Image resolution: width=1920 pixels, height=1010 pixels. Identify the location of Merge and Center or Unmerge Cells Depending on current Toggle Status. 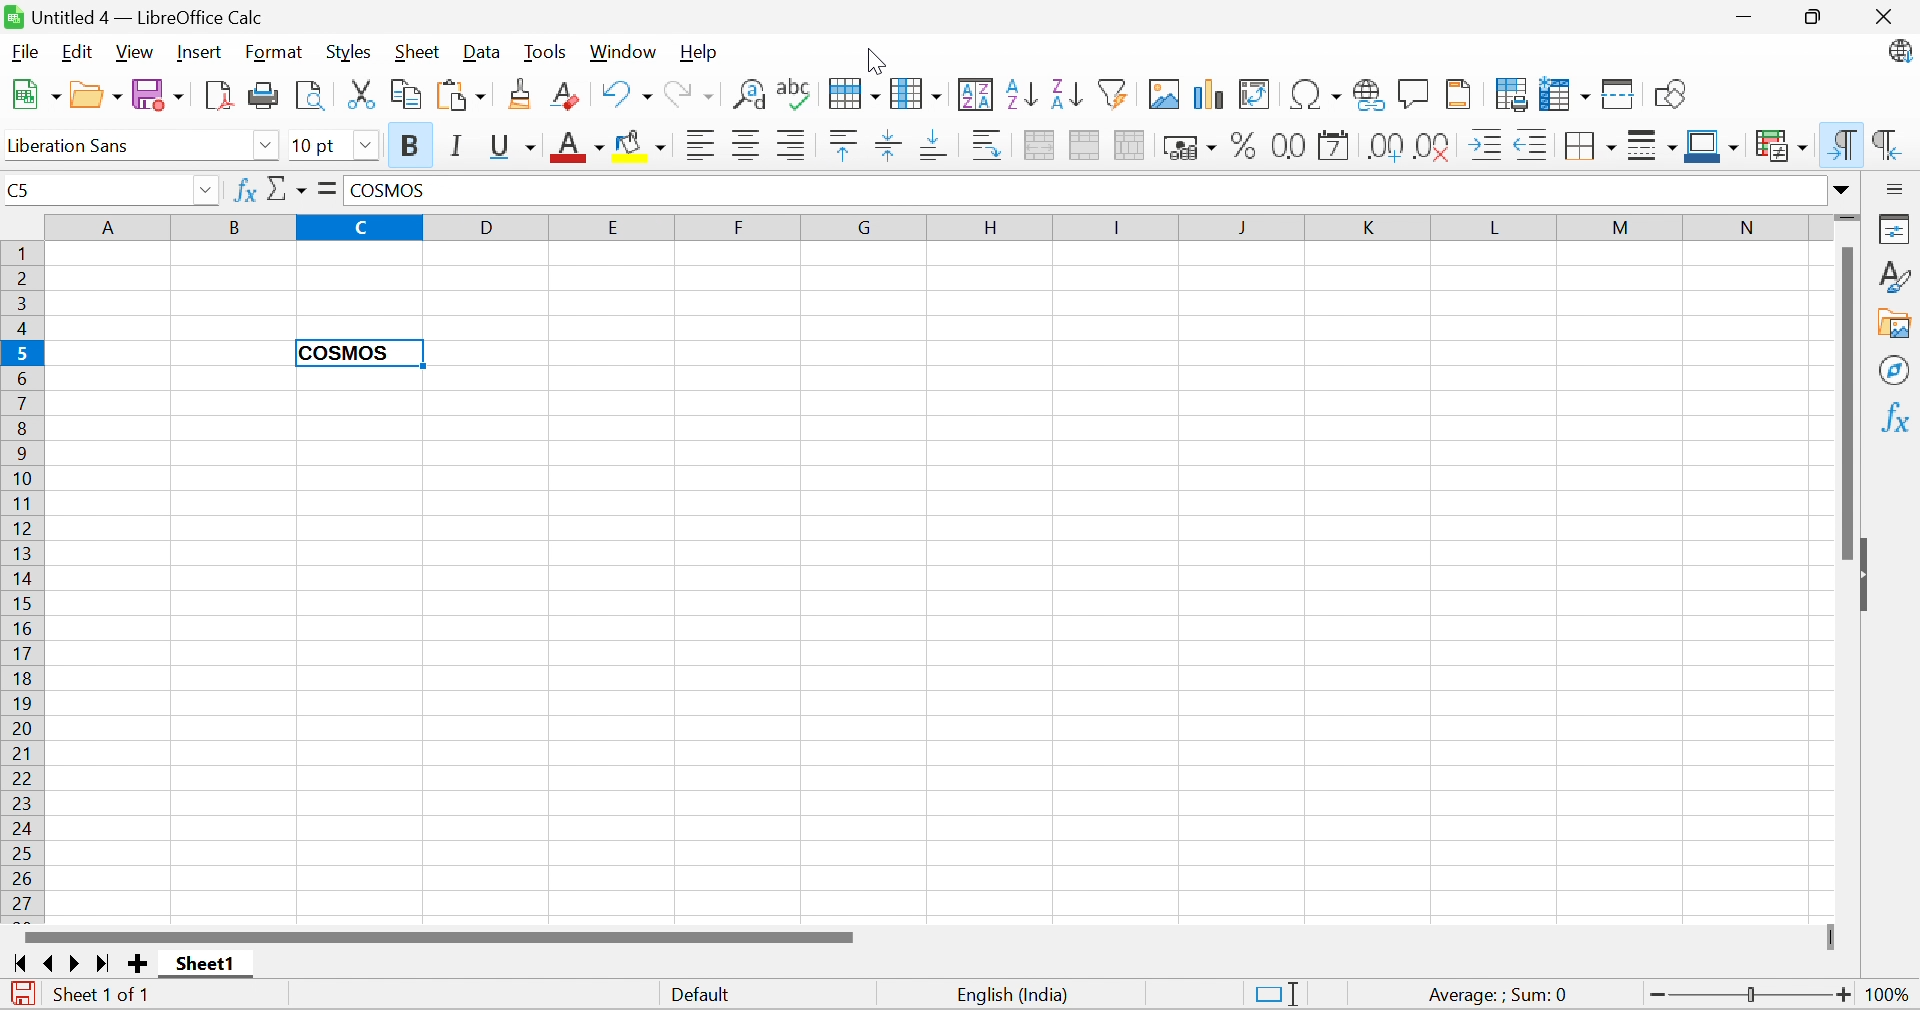
(1039, 146).